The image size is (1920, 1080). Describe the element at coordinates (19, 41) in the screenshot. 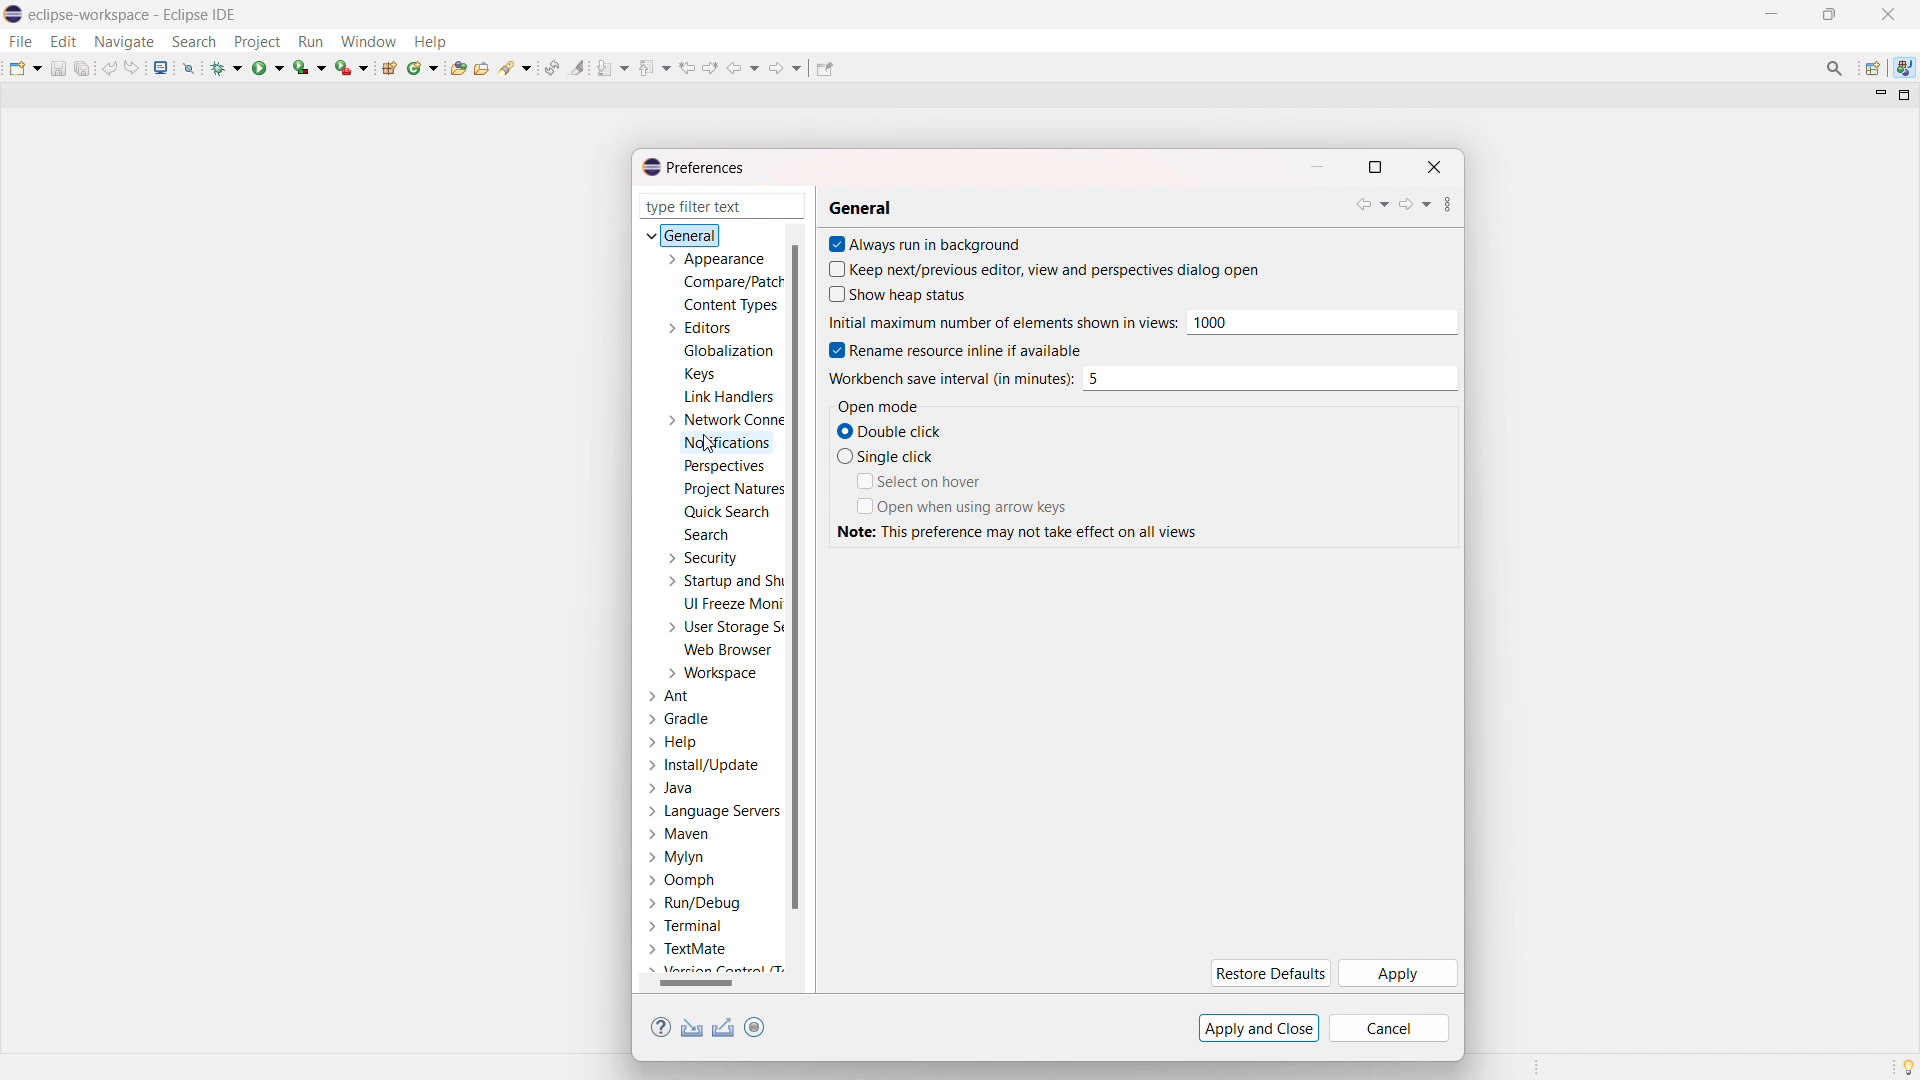

I see `file` at that location.